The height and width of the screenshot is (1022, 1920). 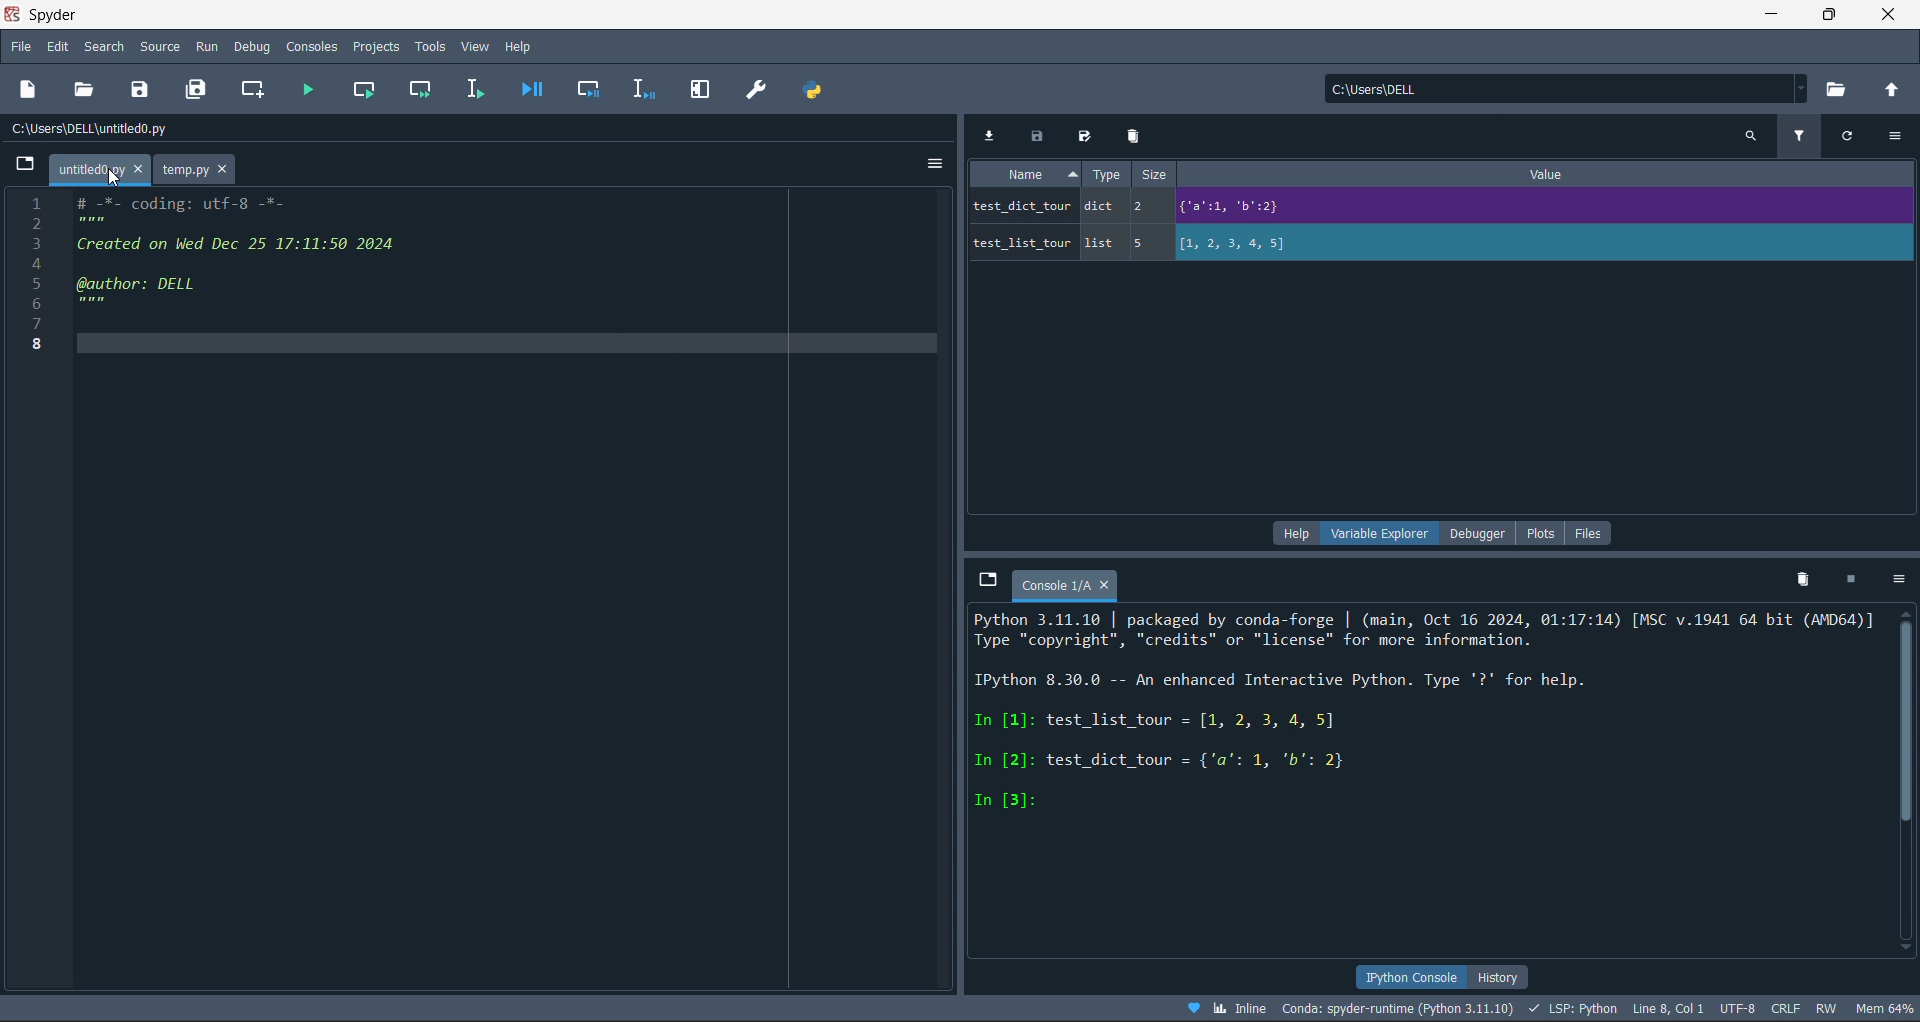 What do you see at coordinates (477, 46) in the screenshot?
I see `view` at bounding box center [477, 46].